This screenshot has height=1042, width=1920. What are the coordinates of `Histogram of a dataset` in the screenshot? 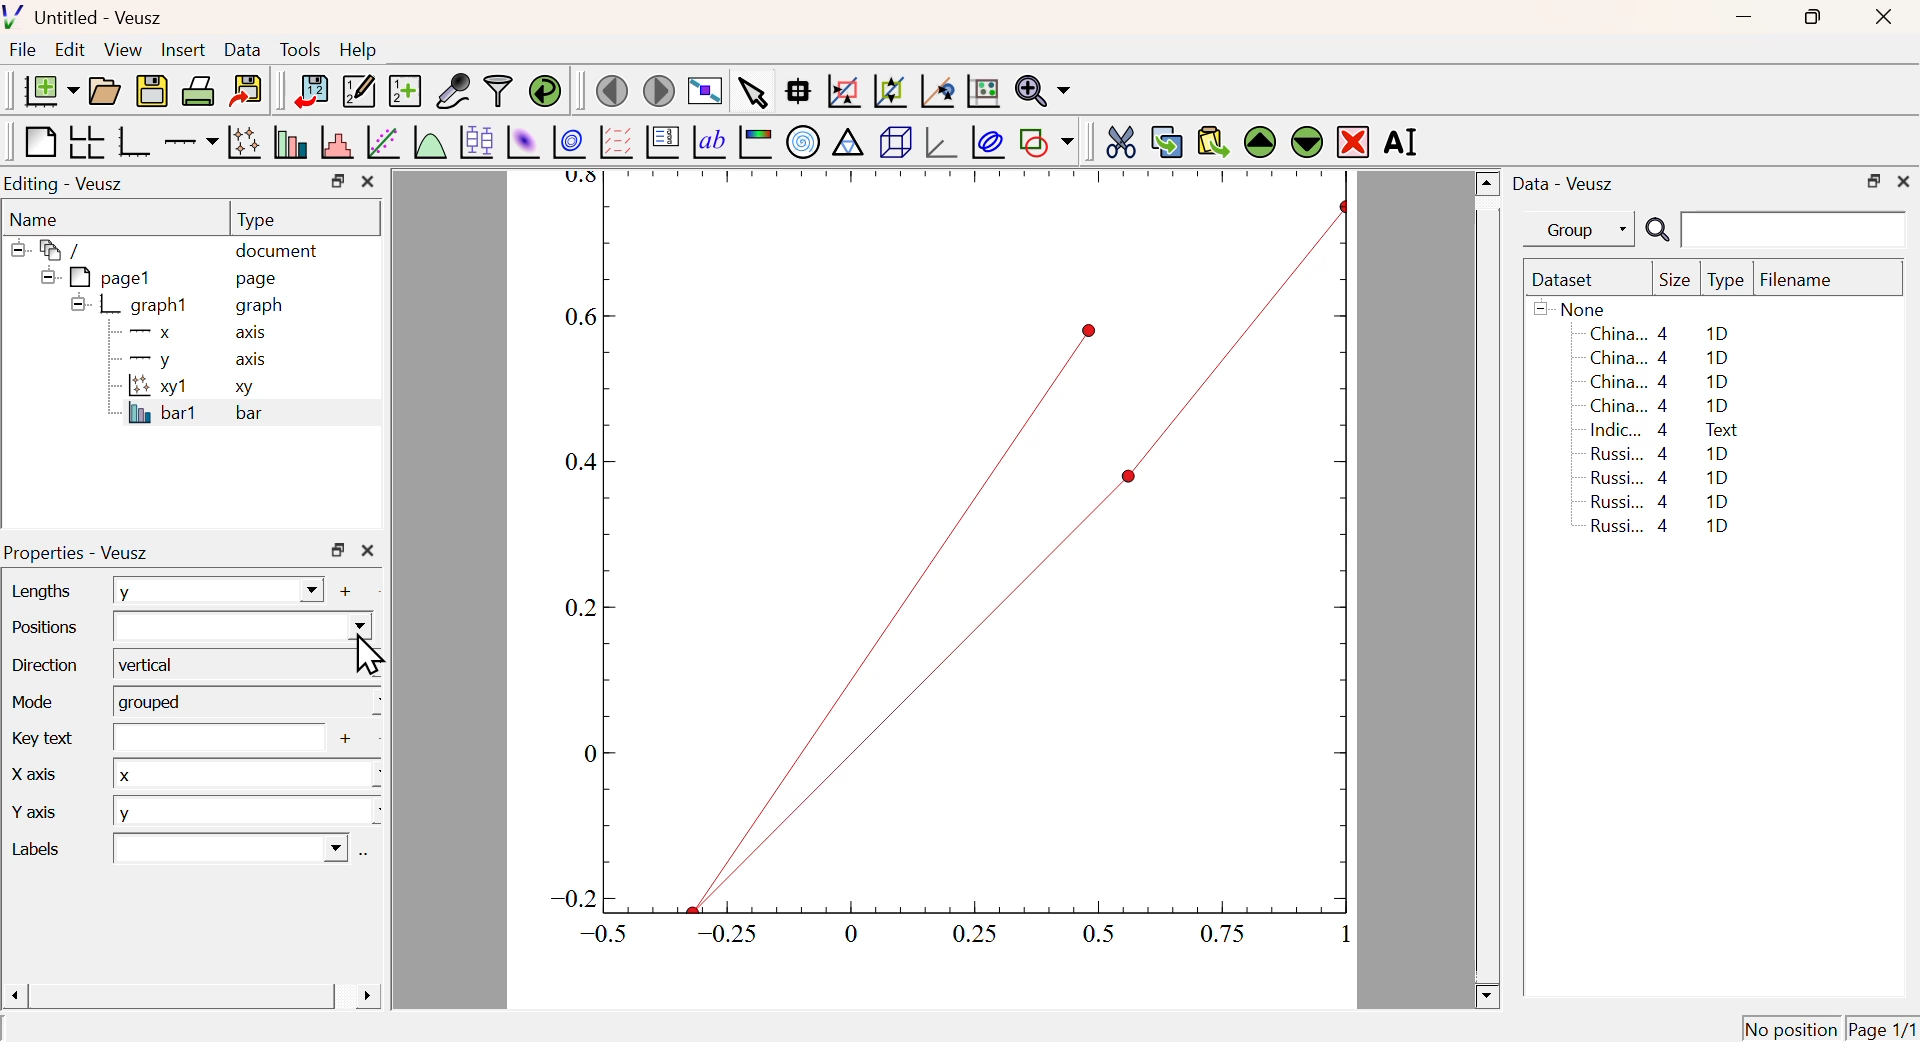 It's located at (337, 143).